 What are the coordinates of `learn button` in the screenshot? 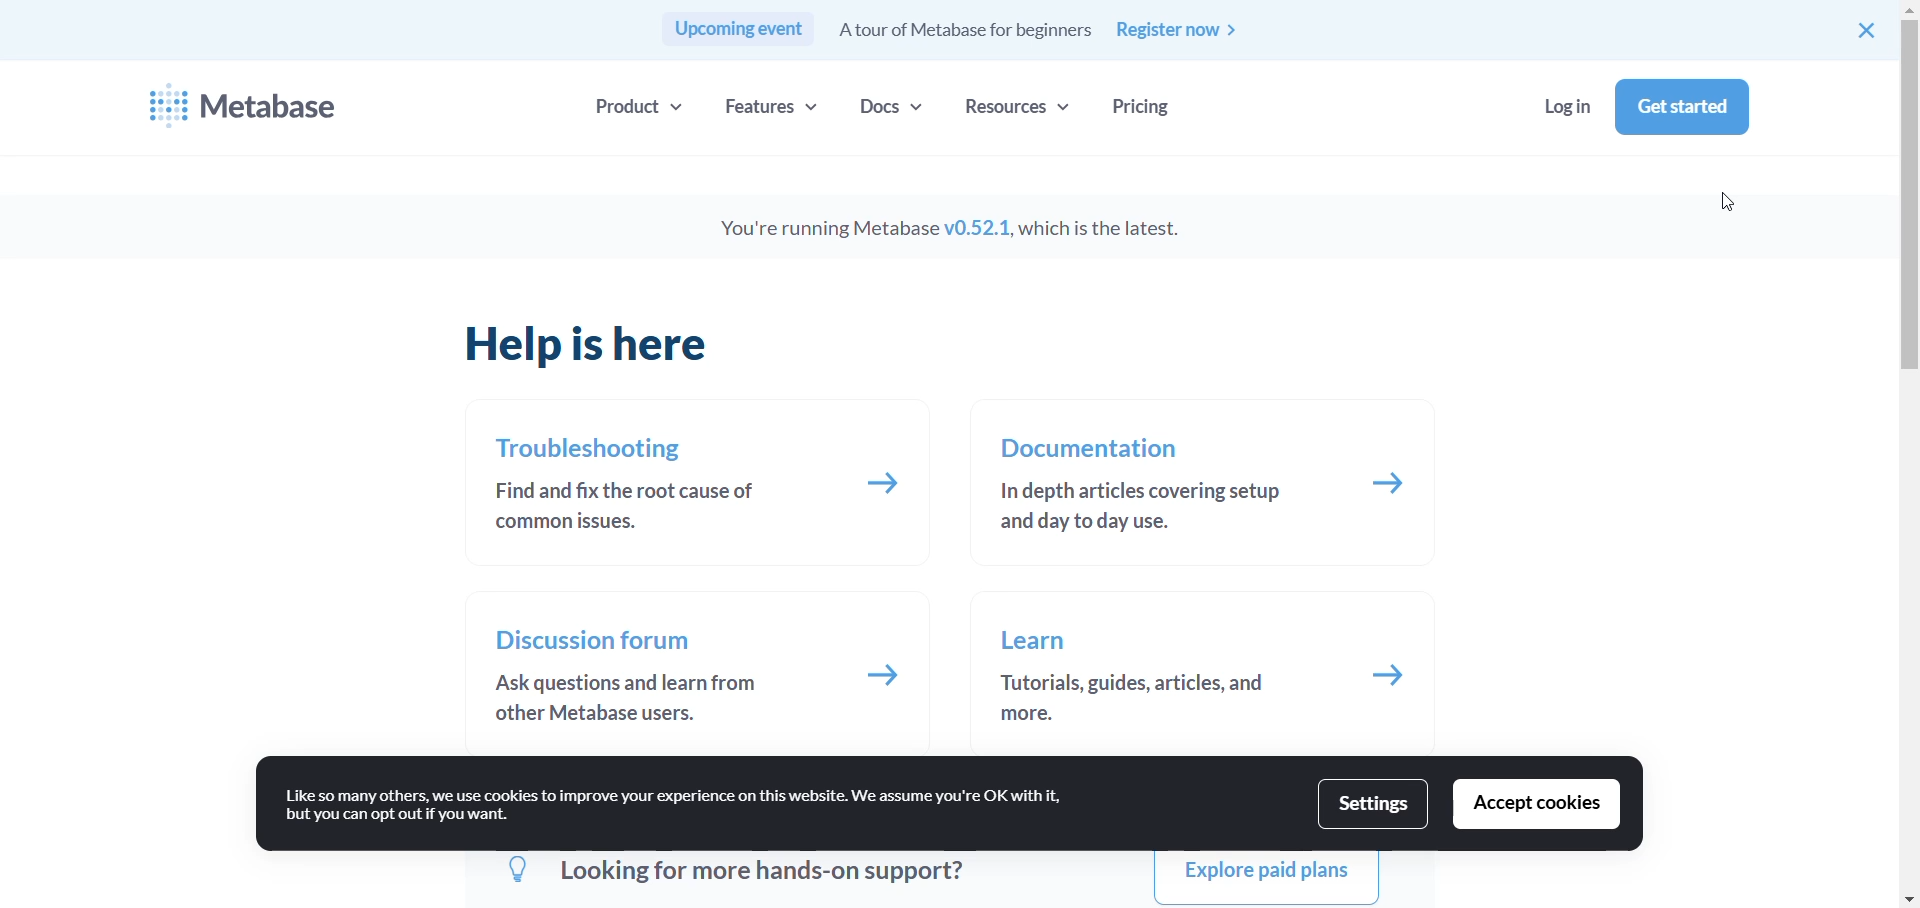 It's located at (1039, 642).